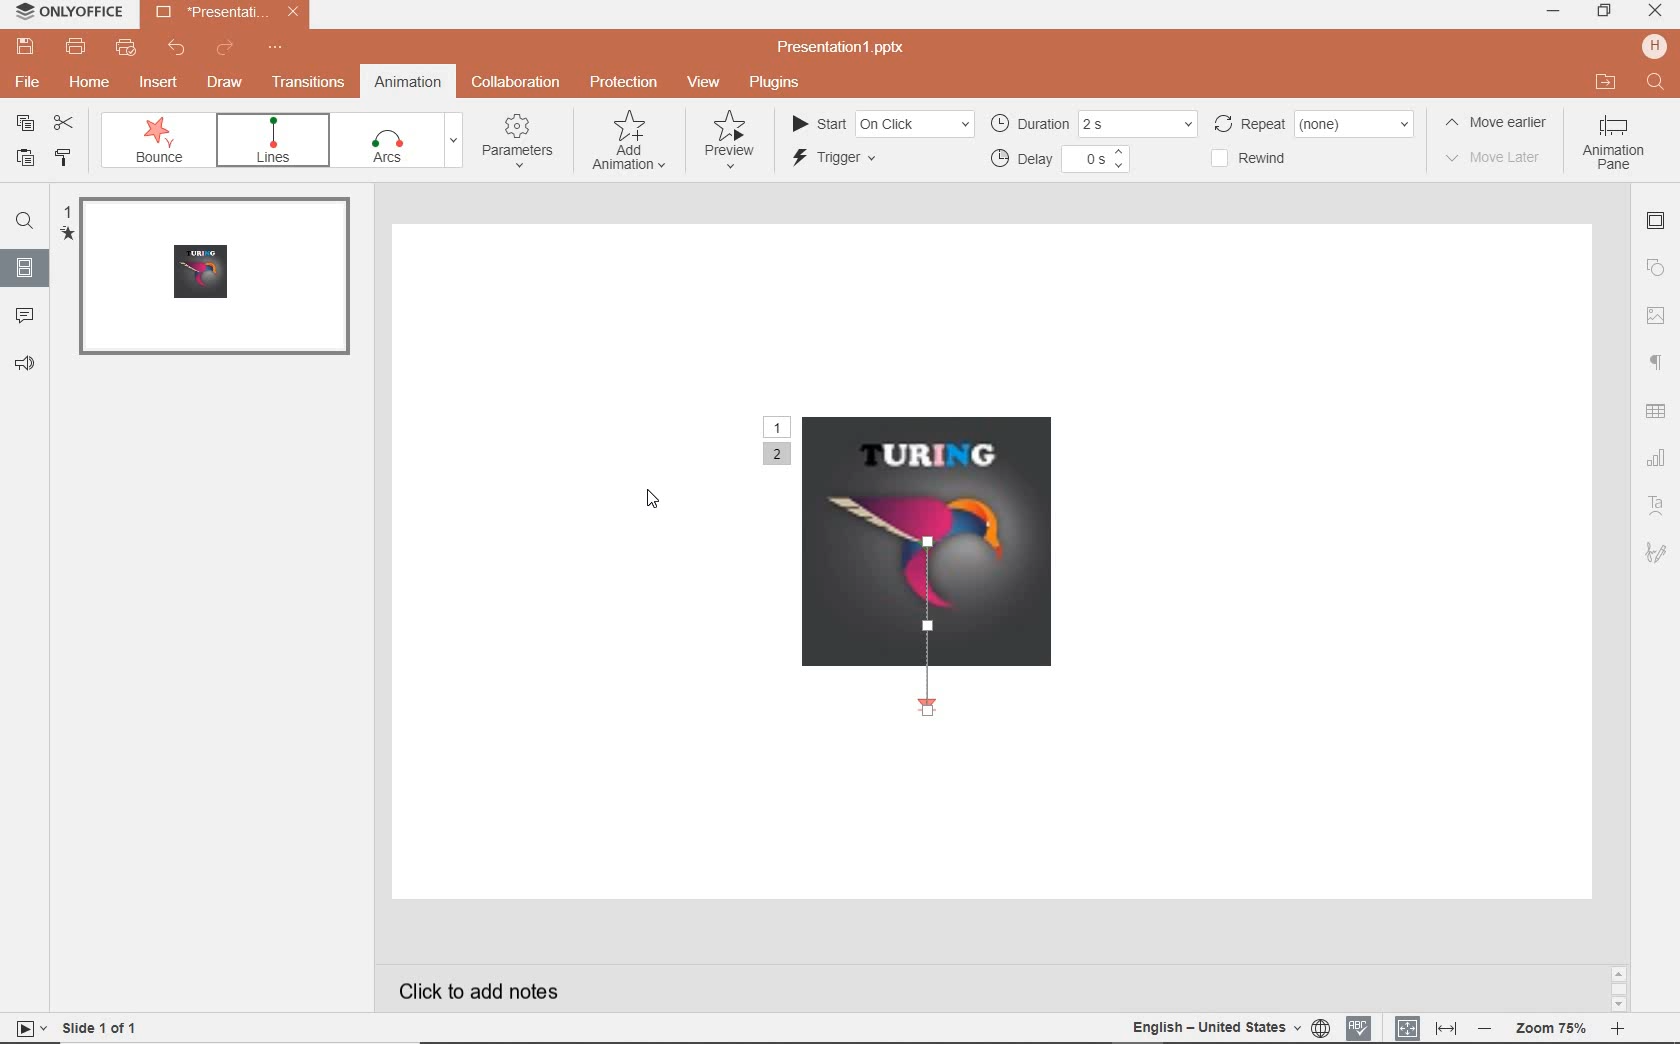 This screenshot has width=1680, height=1044. I want to click on duration, so click(1093, 125).